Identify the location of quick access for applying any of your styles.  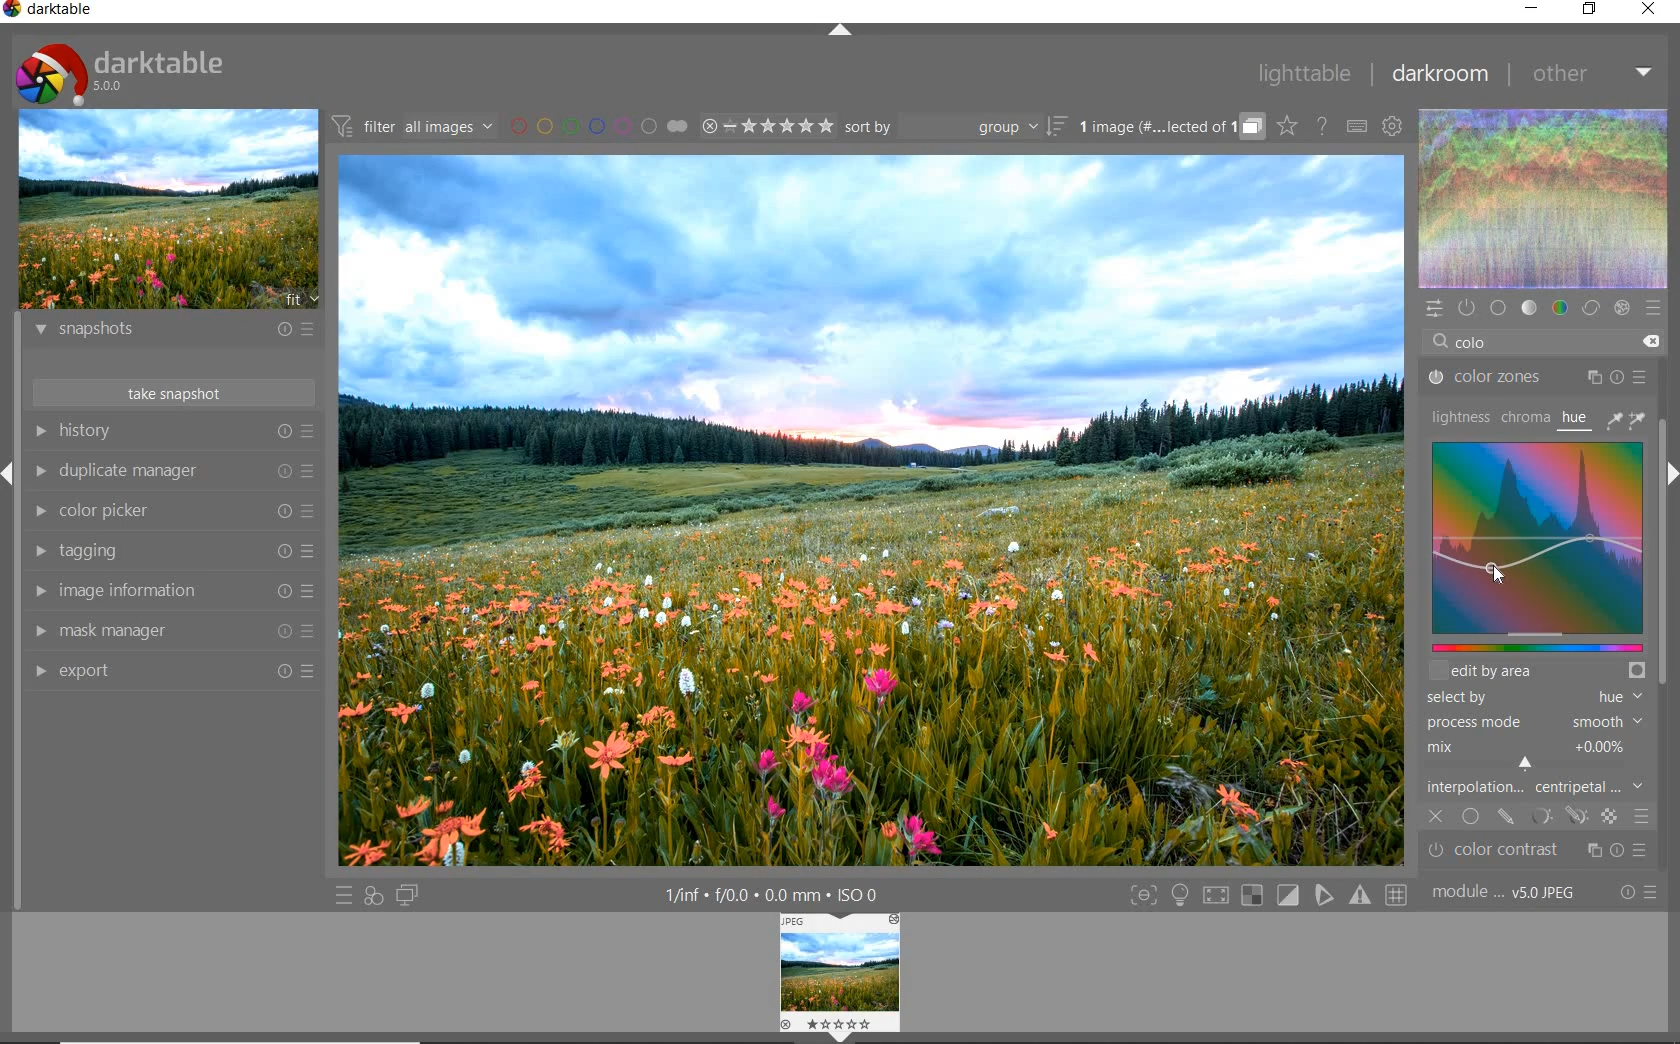
(374, 896).